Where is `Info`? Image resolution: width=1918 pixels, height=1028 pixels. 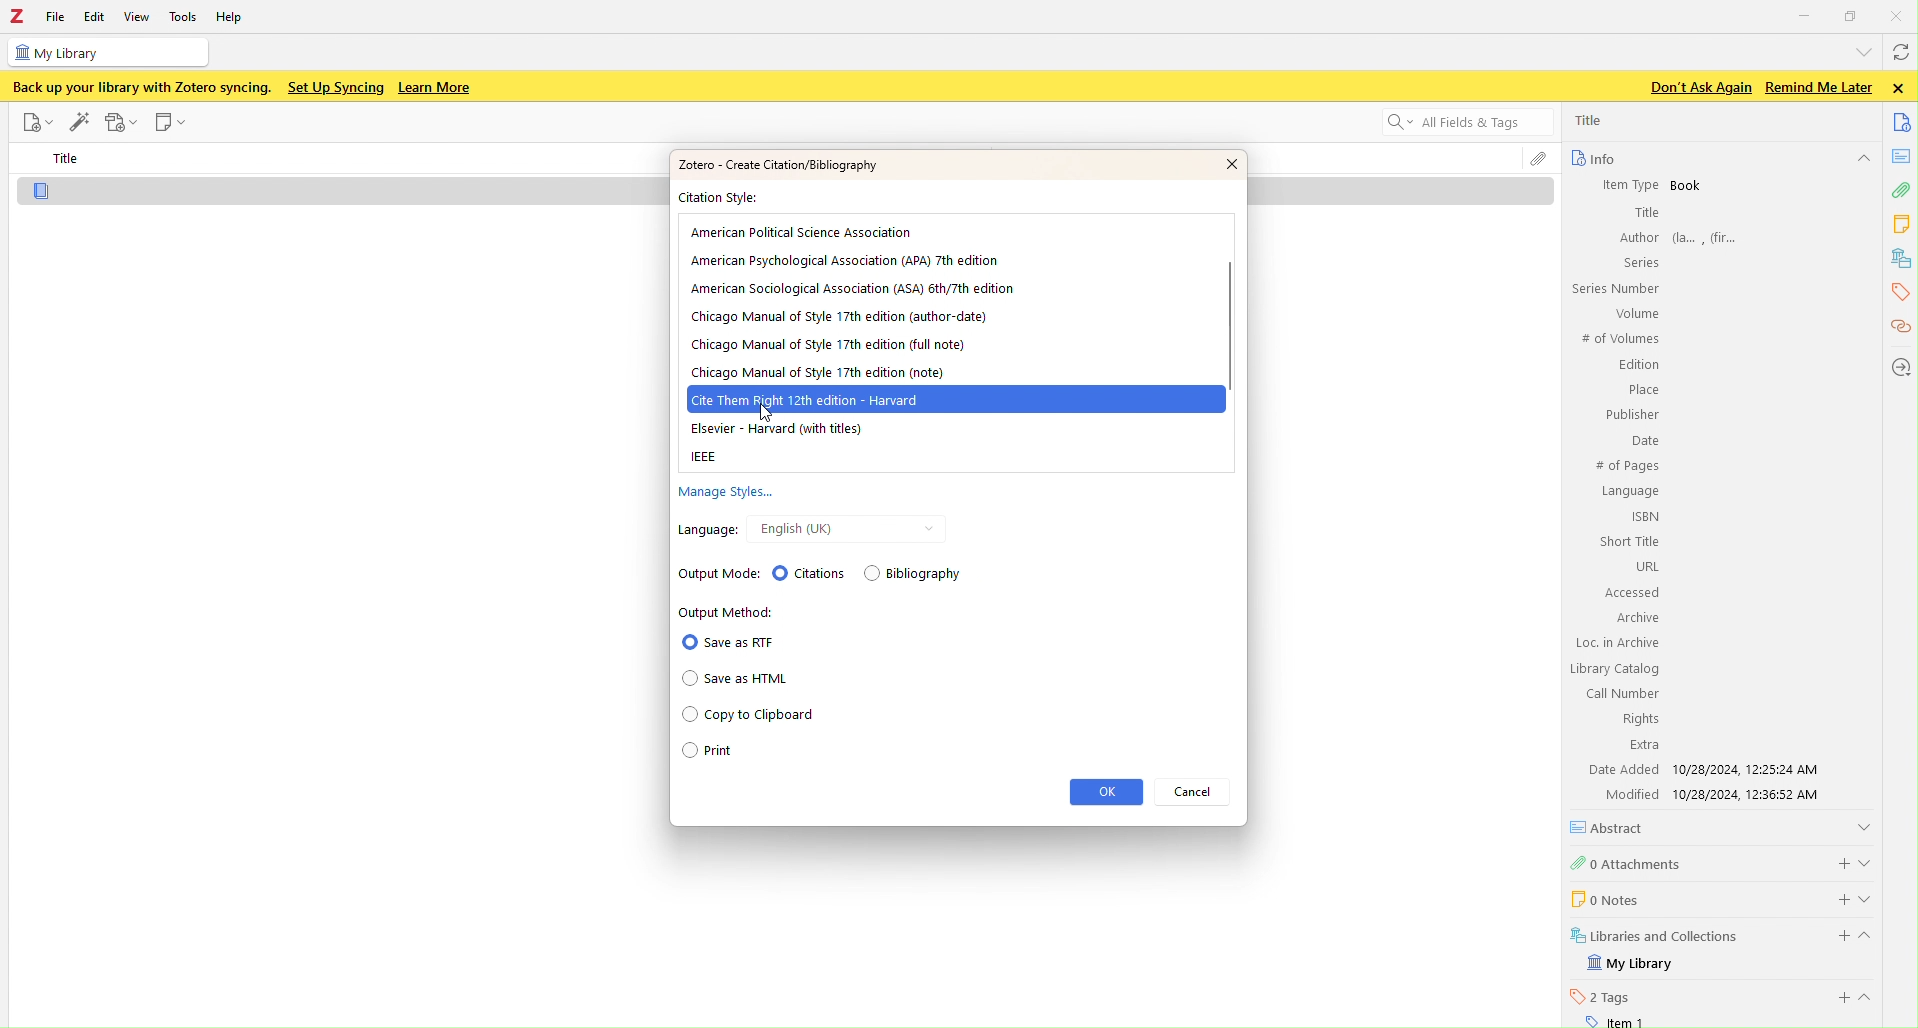 Info is located at coordinates (1592, 158).